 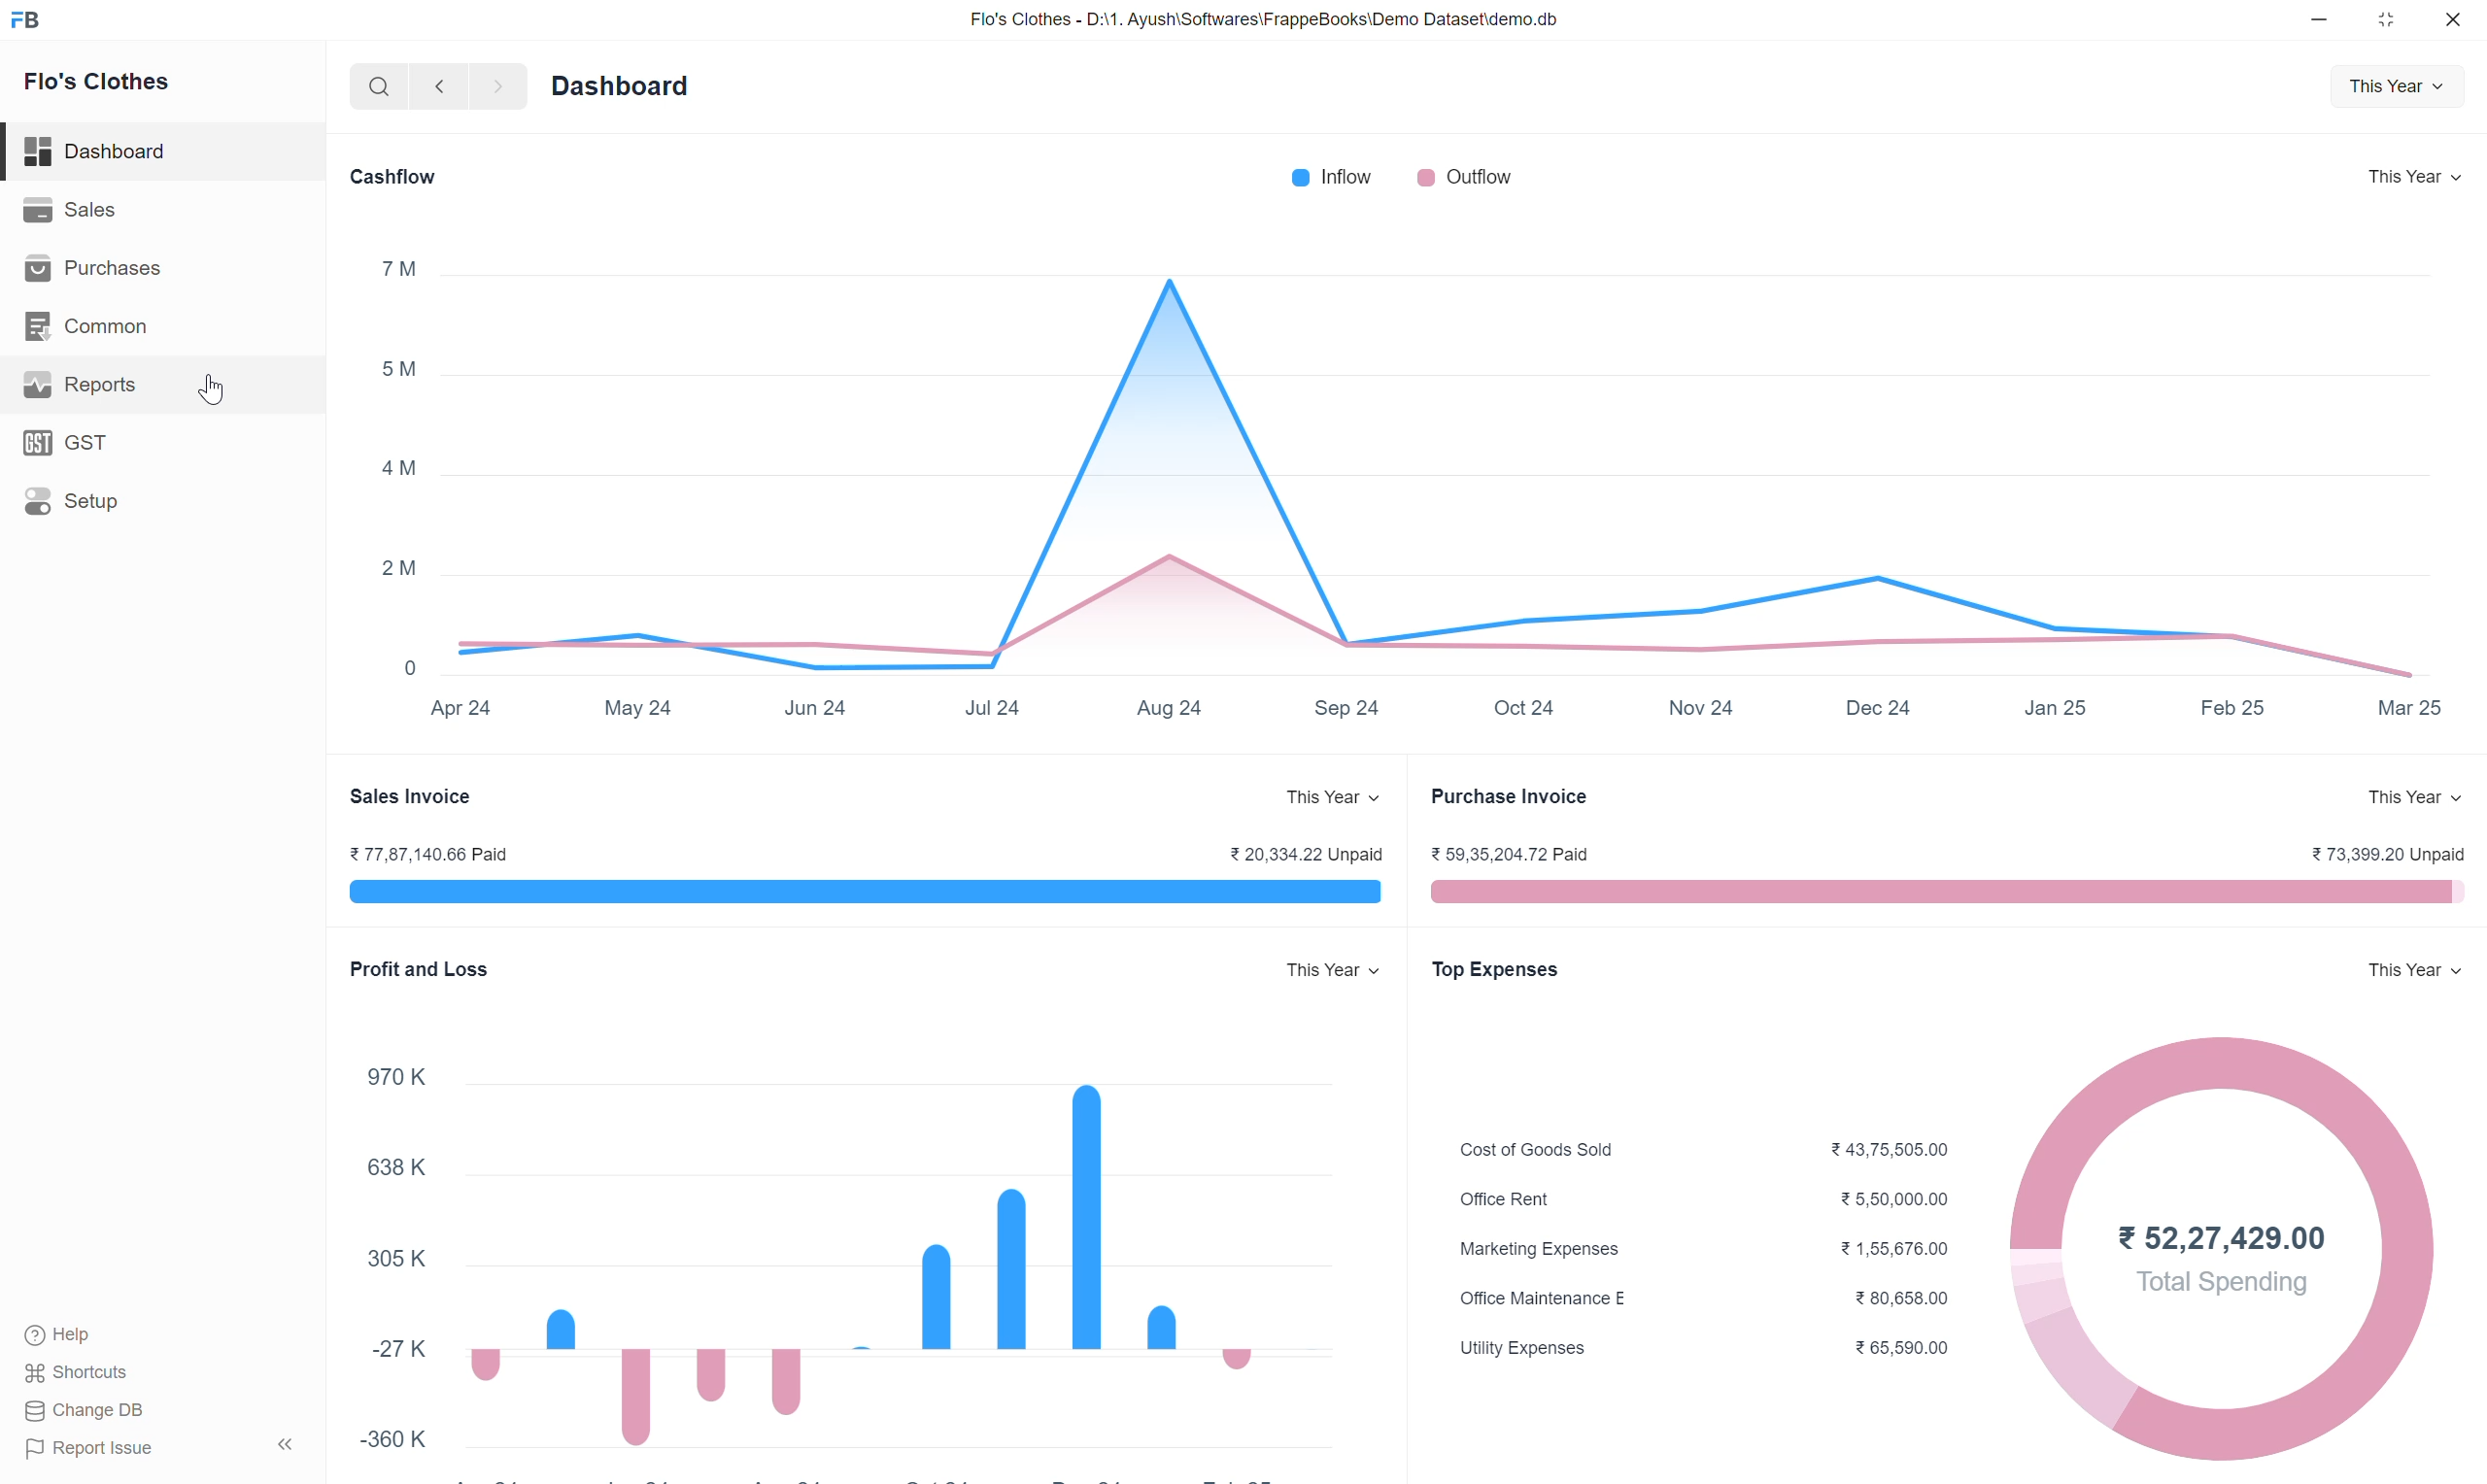 What do you see at coordinates (1424, 462) in the screenshot?
I see `Line chart` at bounding box center [1424, 462].